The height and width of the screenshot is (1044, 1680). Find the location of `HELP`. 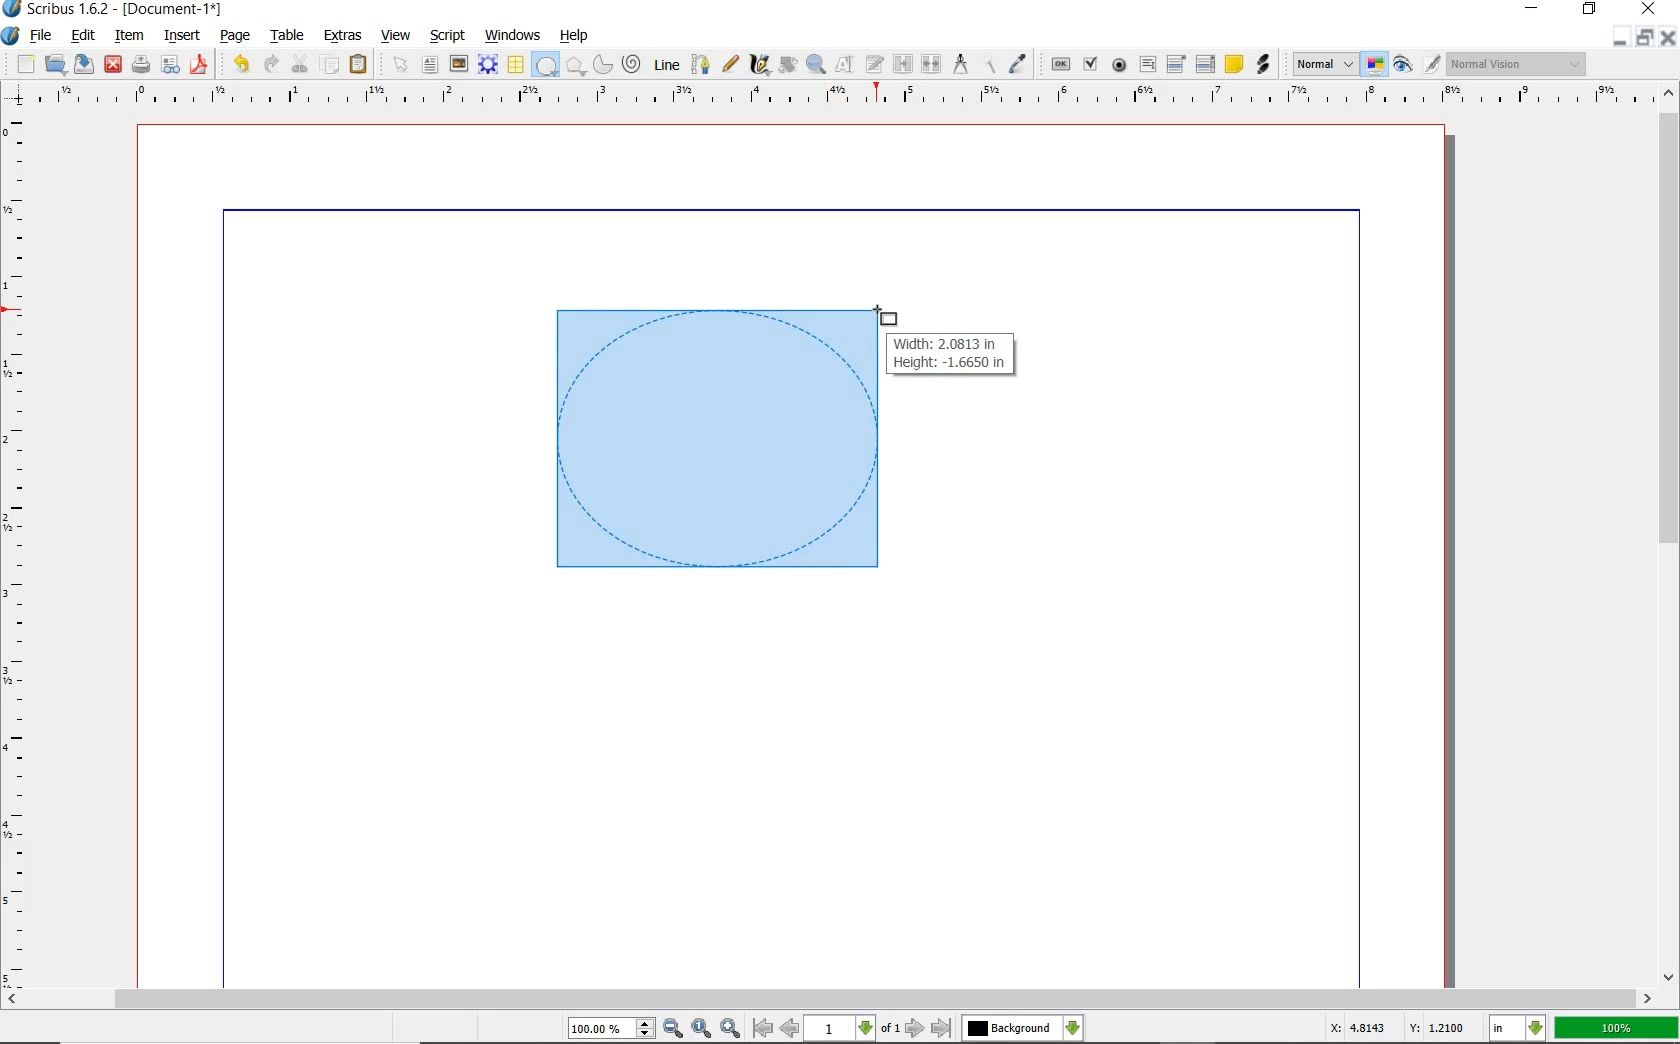

HELP is located at coordinates (578, 34).